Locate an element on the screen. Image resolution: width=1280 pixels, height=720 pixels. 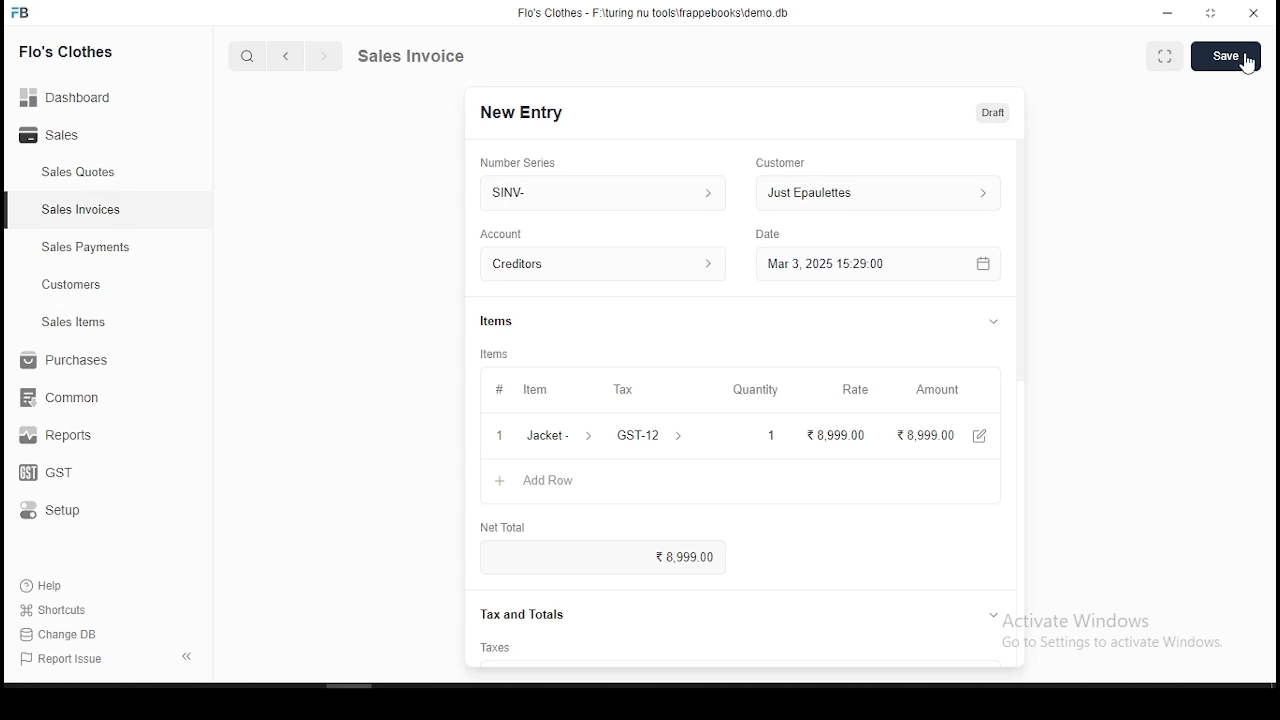
minimize is located at coordinates (1163, 13).